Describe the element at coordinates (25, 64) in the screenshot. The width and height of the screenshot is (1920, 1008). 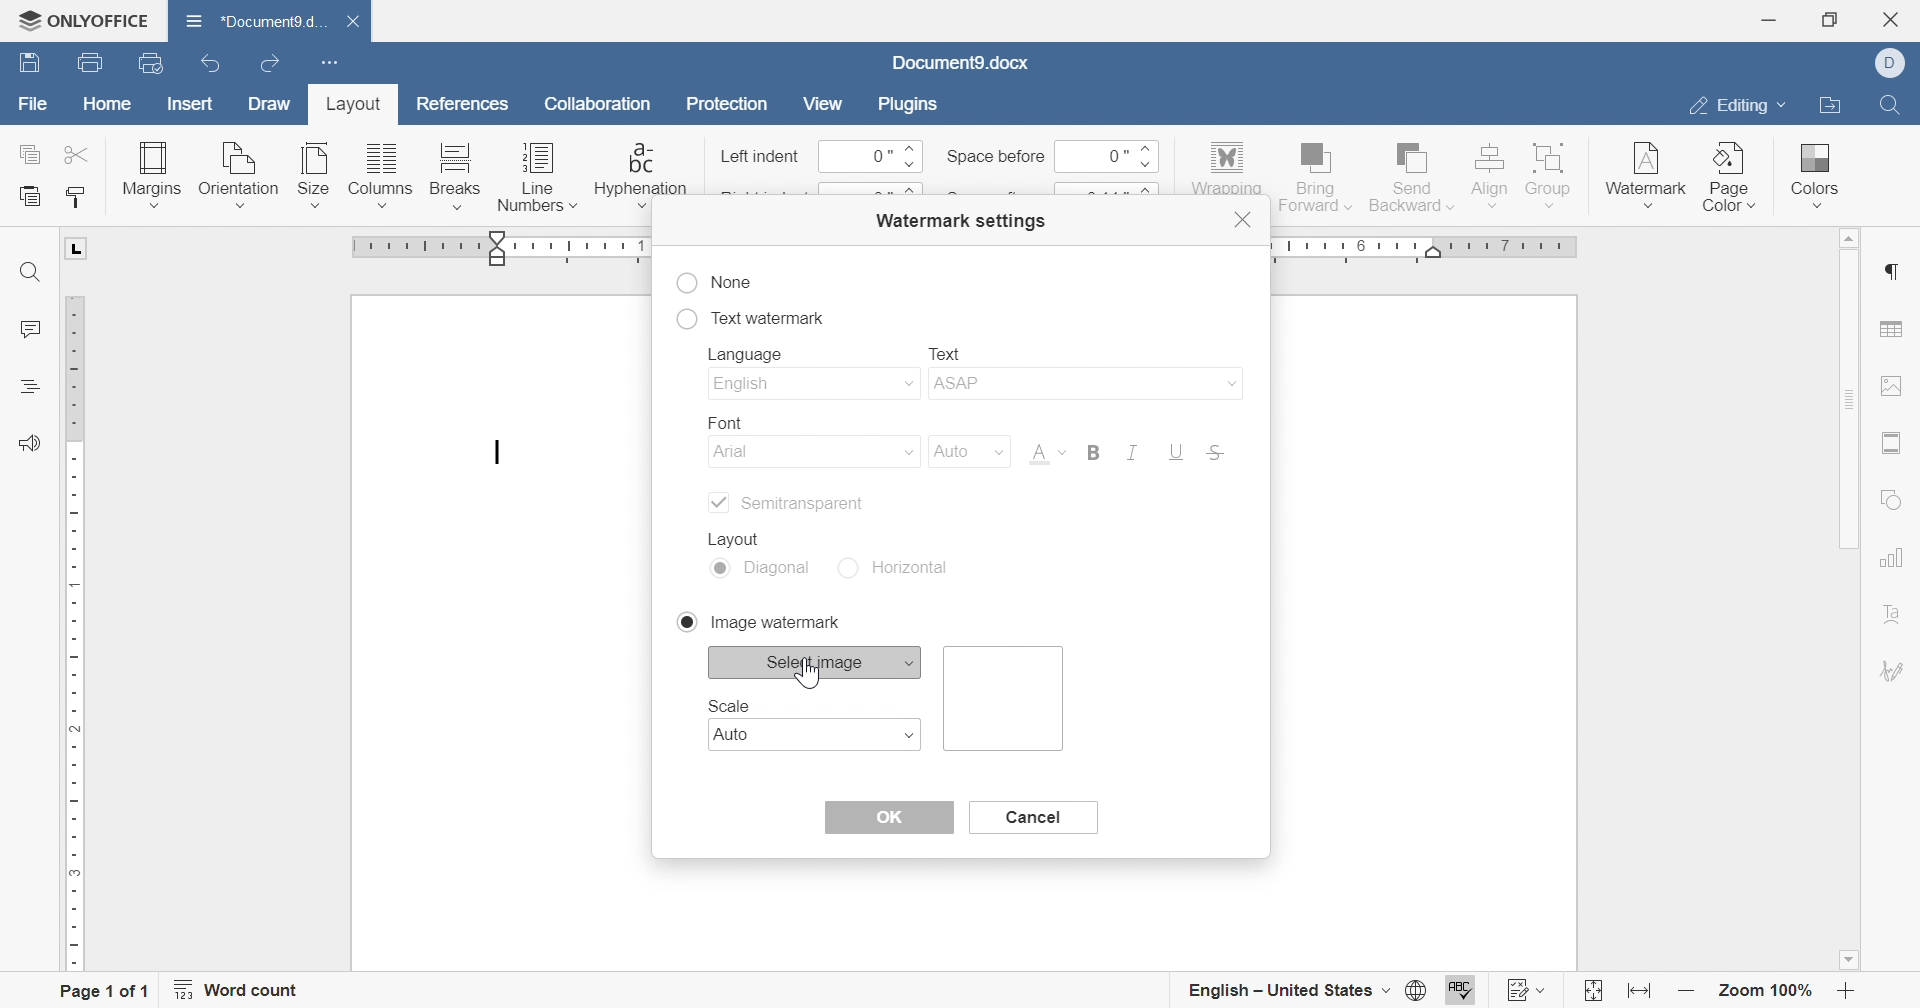
I see `save` at that location.